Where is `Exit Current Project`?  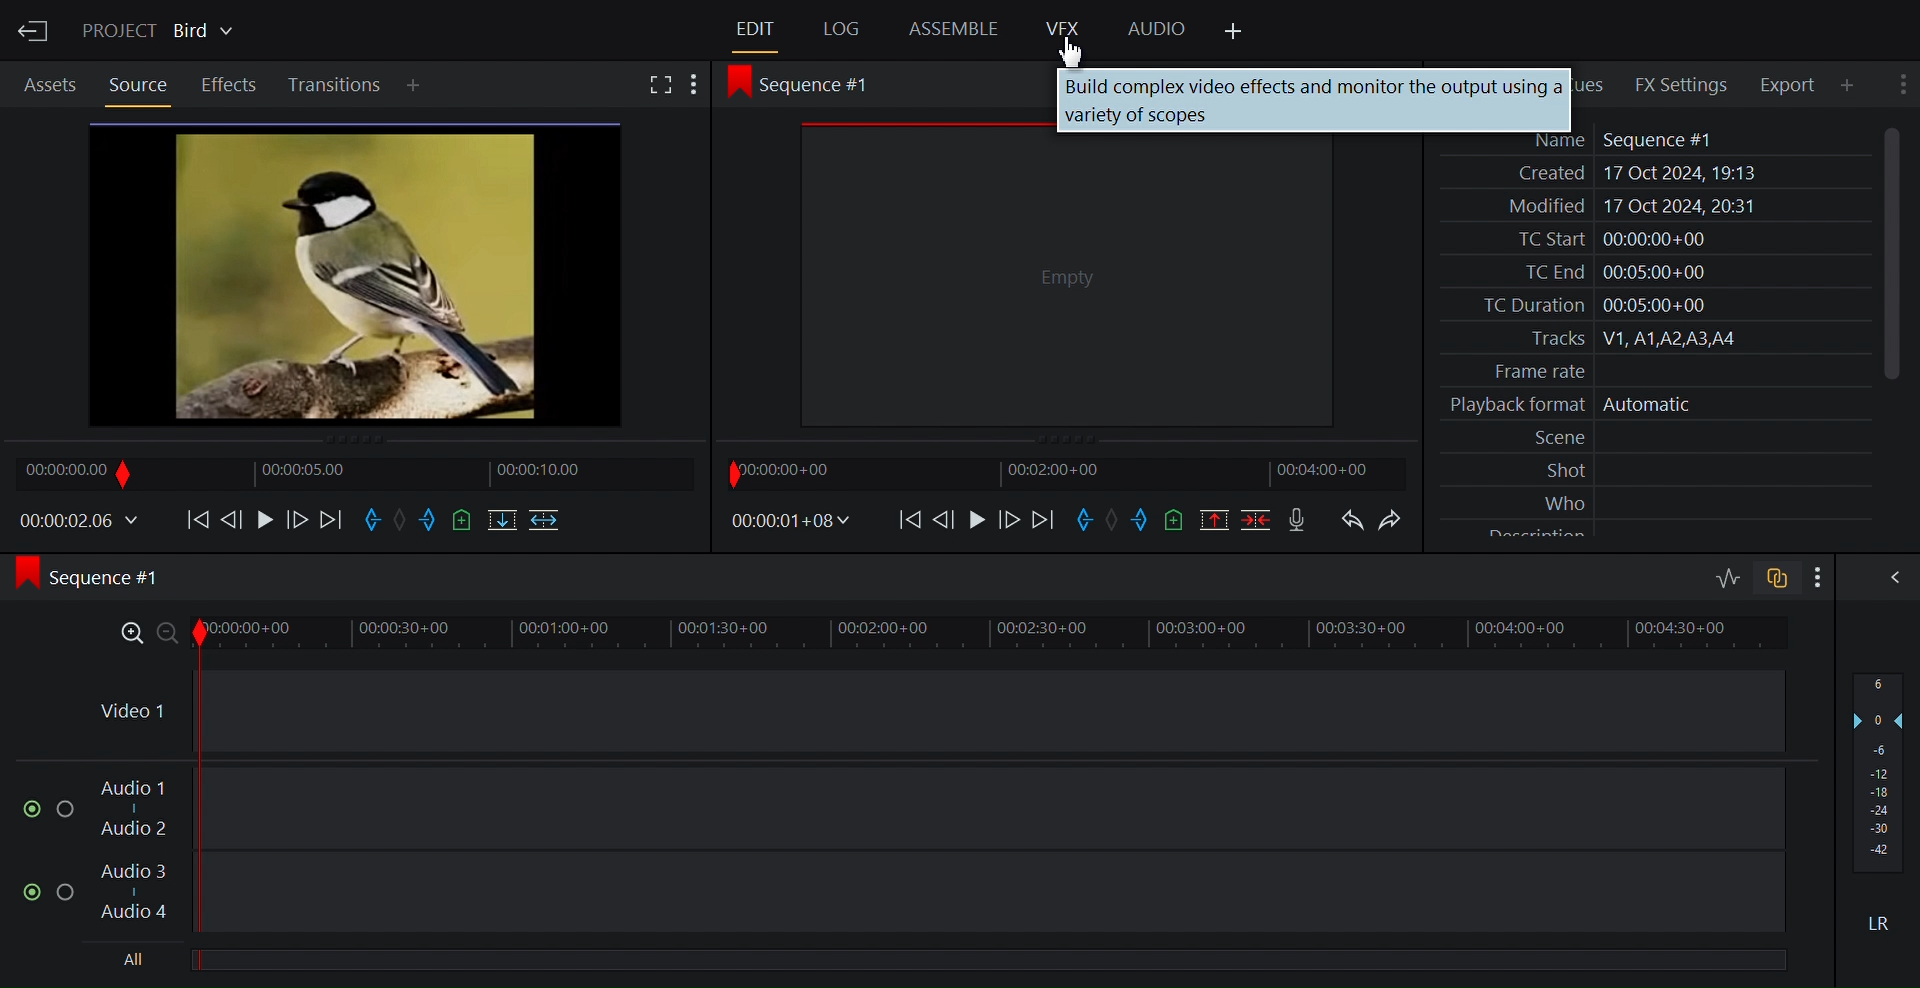
Exit Current Project is located at coordinates (35, 28).